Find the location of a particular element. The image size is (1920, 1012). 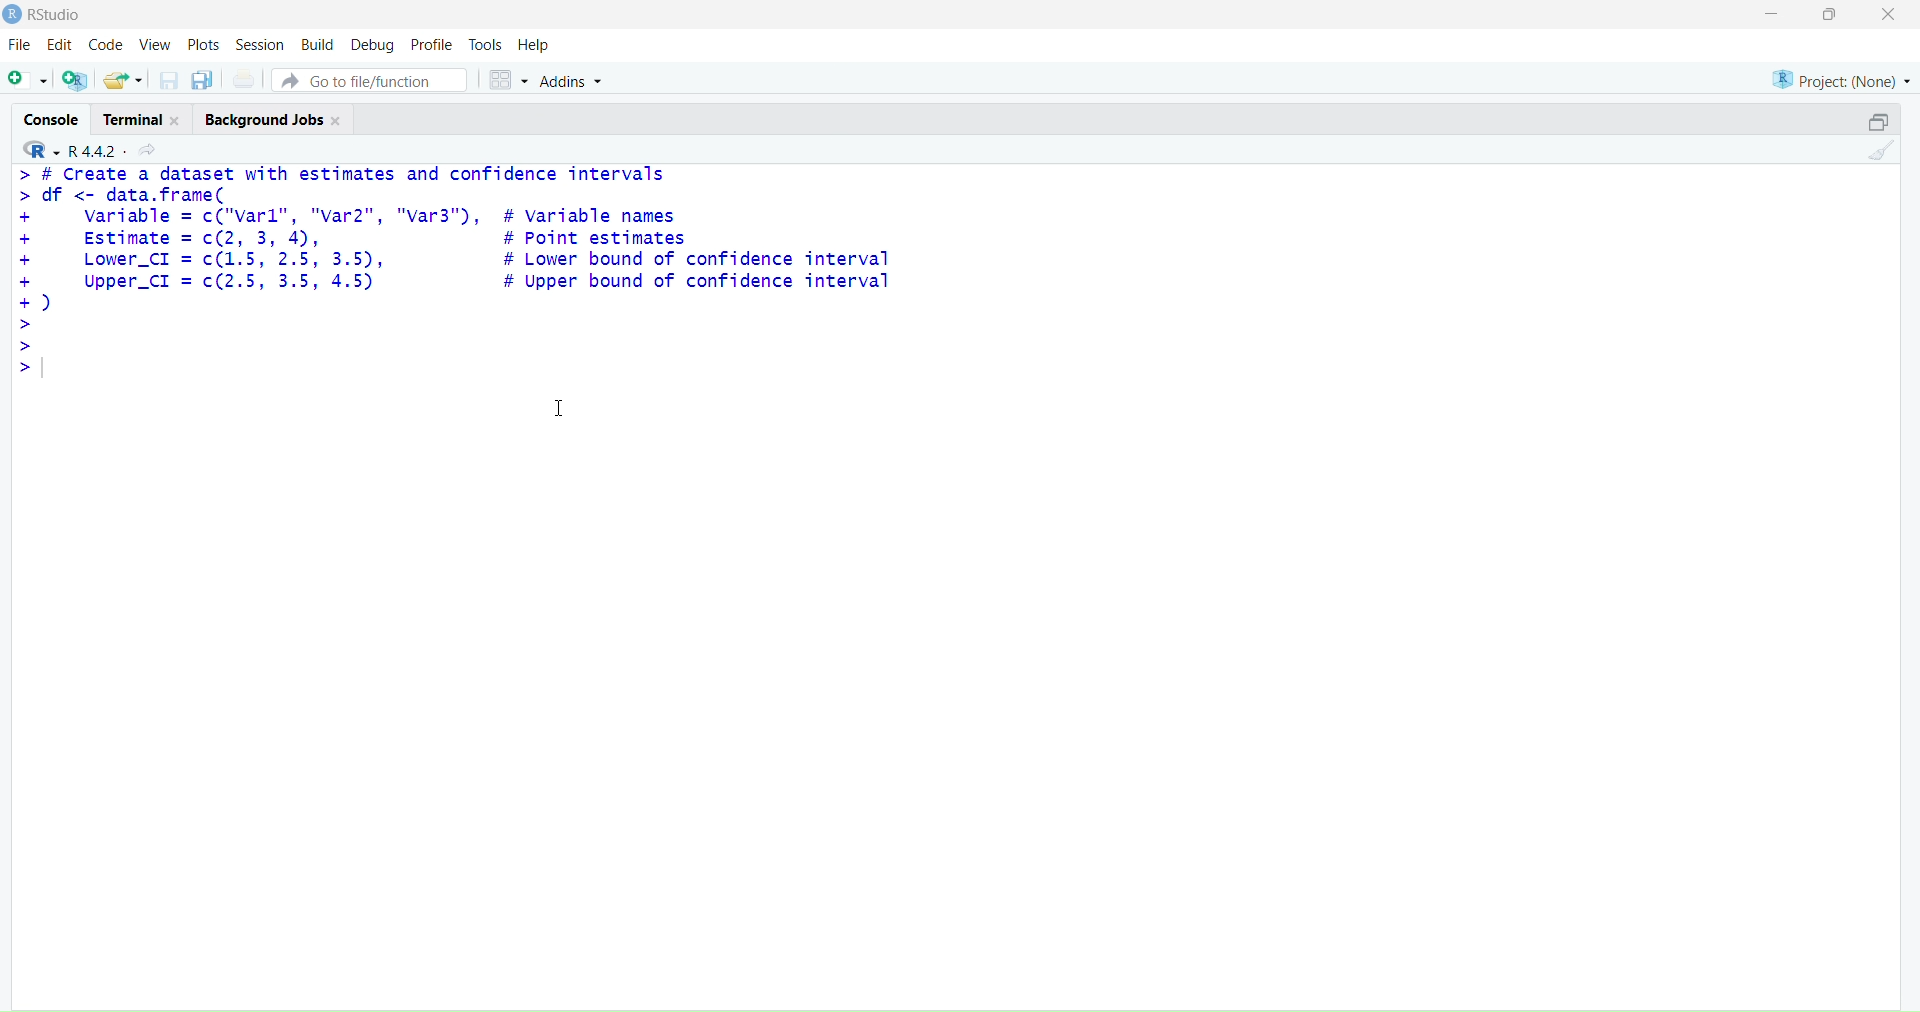

Tools is located at coordinates (487, 44).